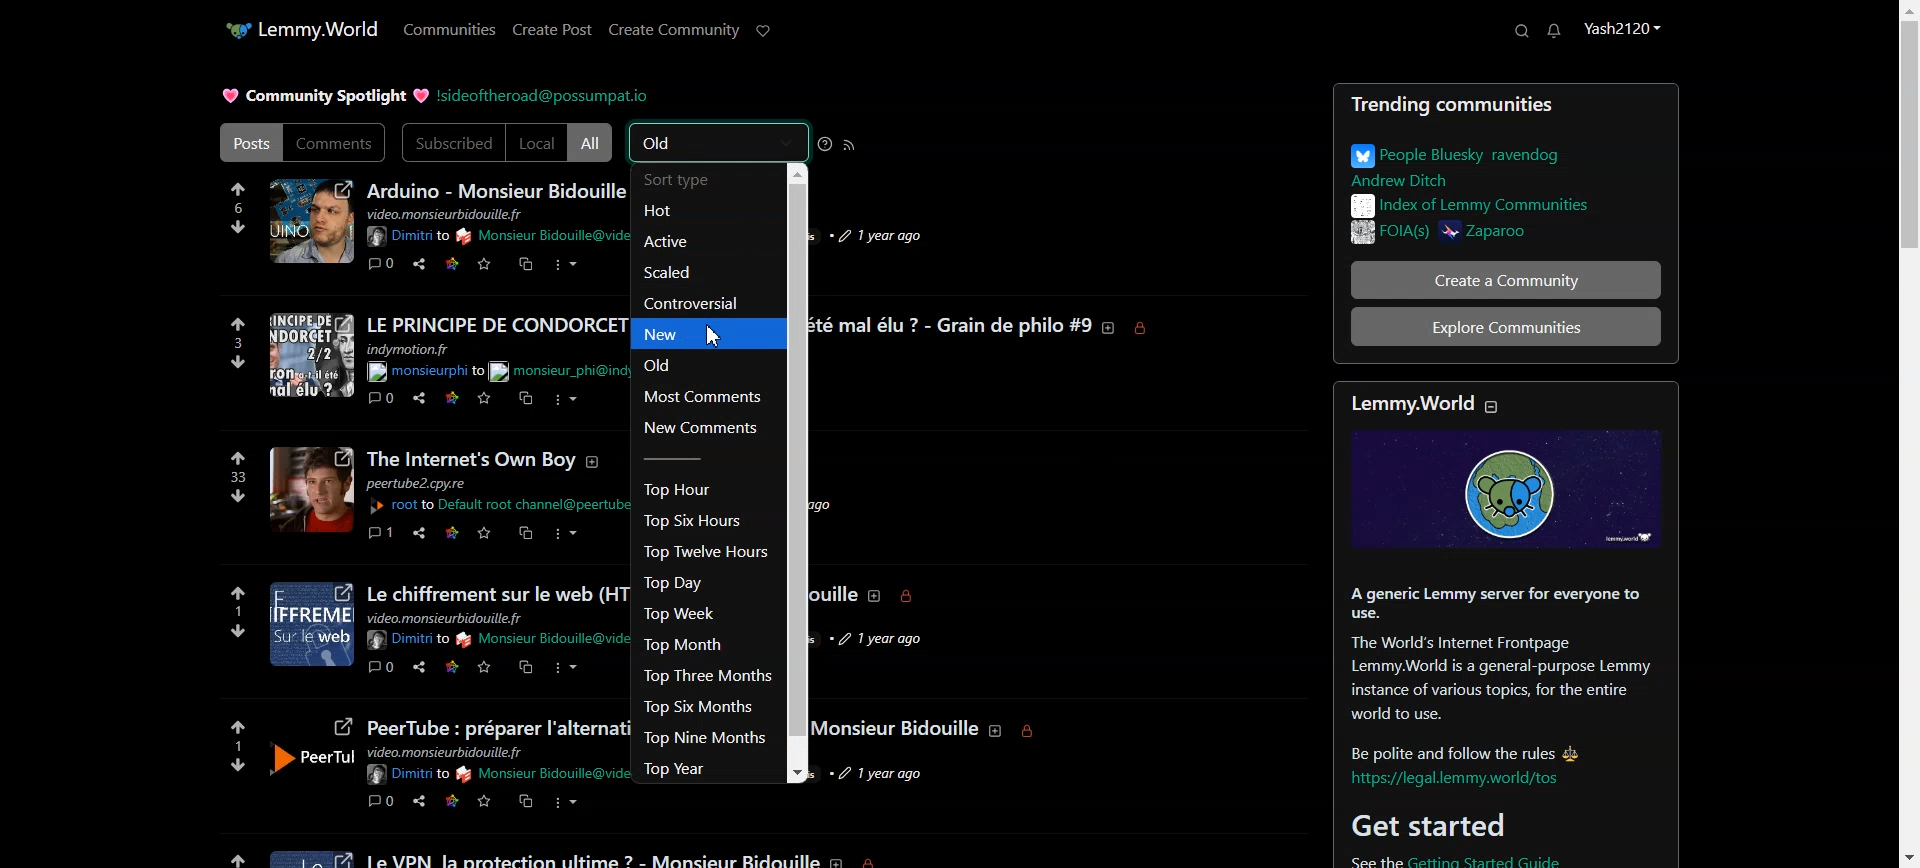 The width and height of the screenshot is (1920, 868). I want to click on , so click(410, 774).